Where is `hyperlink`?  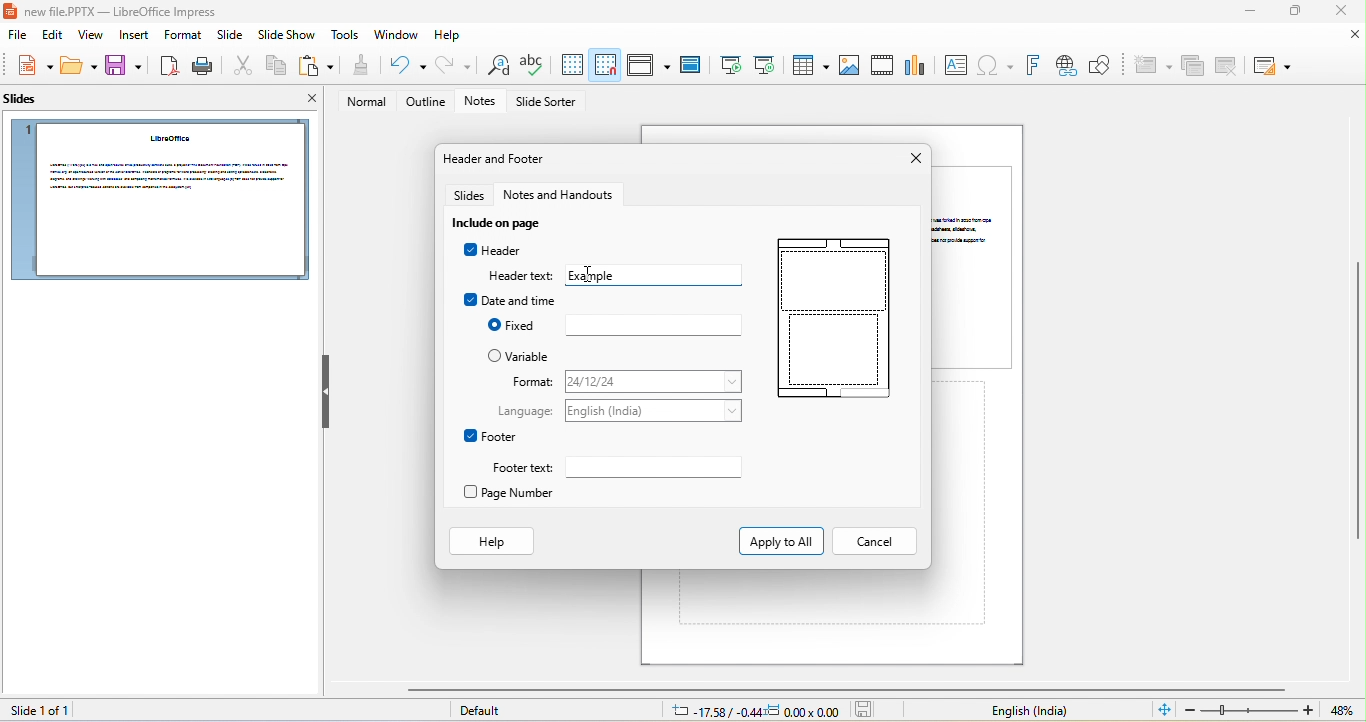
hyperlink is located at coordinates (1065, 66).